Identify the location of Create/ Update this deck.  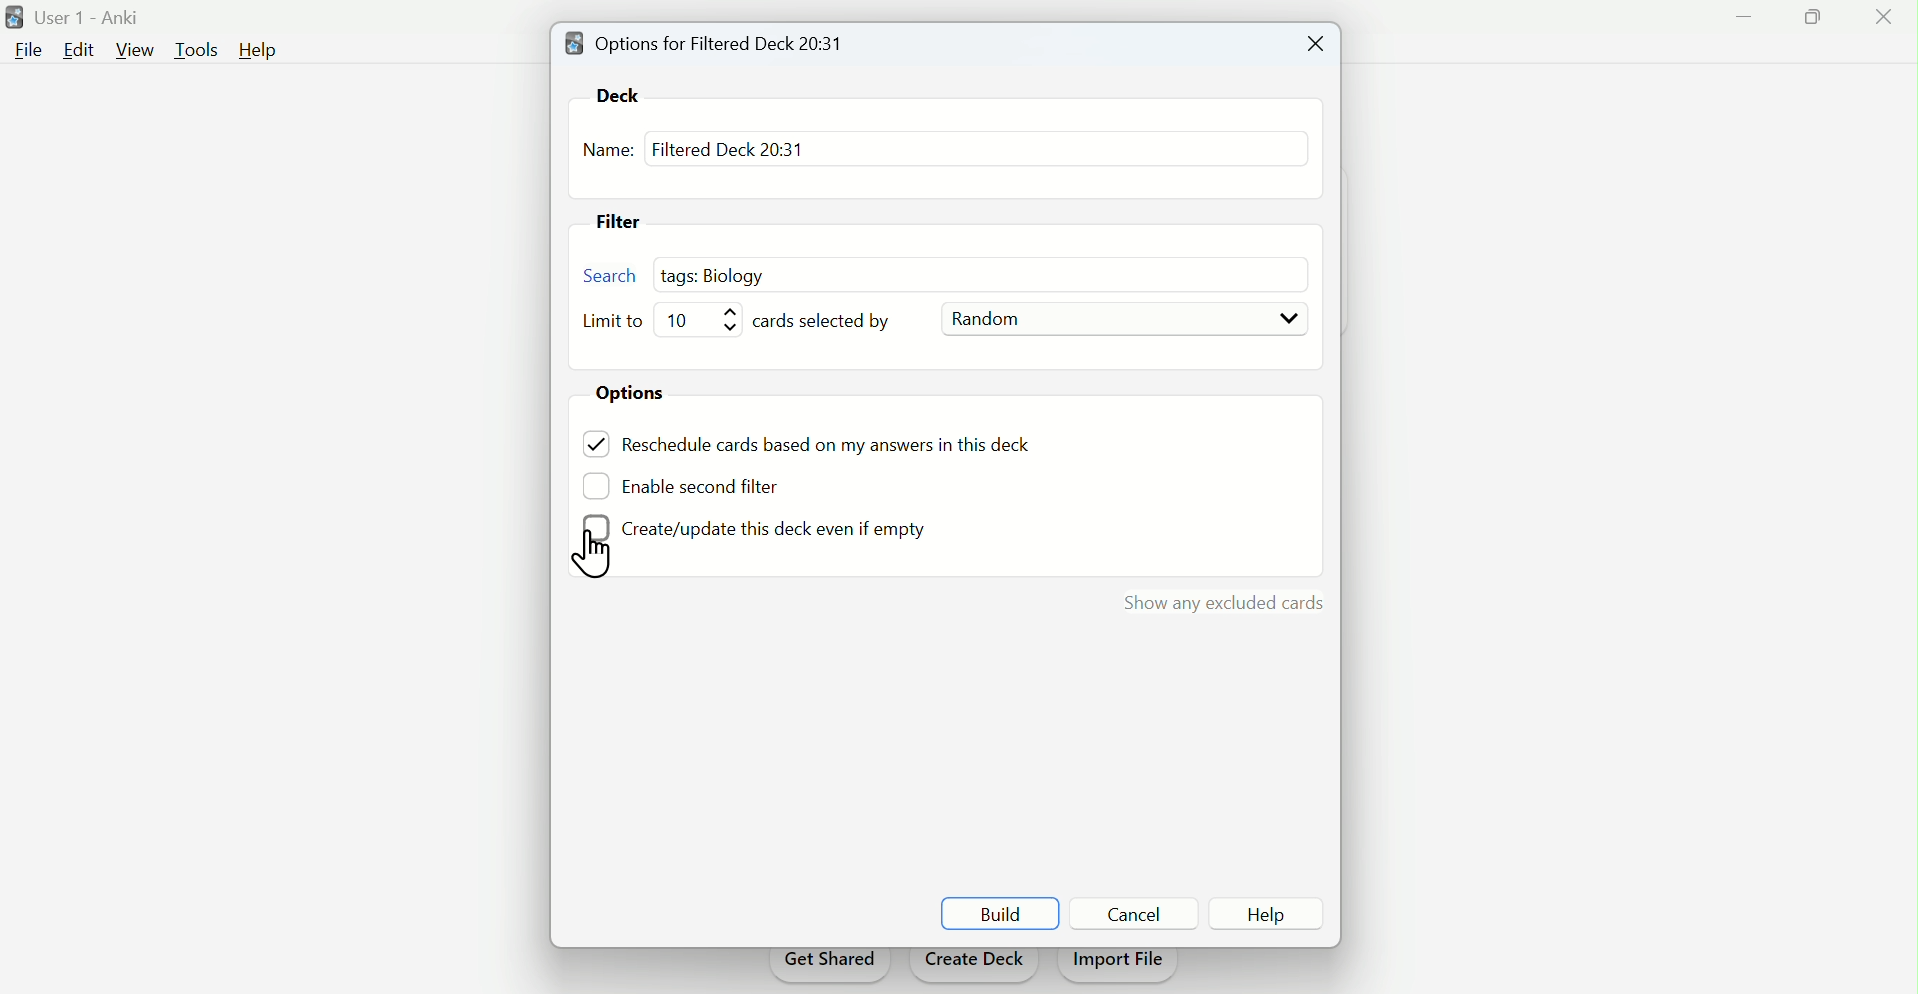
(752, 530).